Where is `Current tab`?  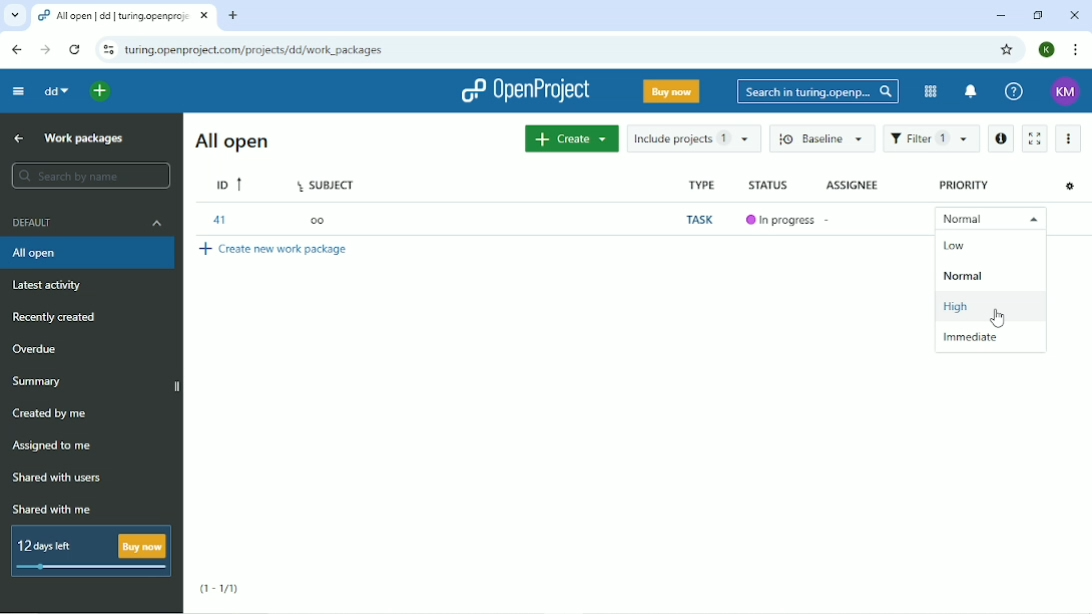 Current tab is located at coordinates (123, 16).